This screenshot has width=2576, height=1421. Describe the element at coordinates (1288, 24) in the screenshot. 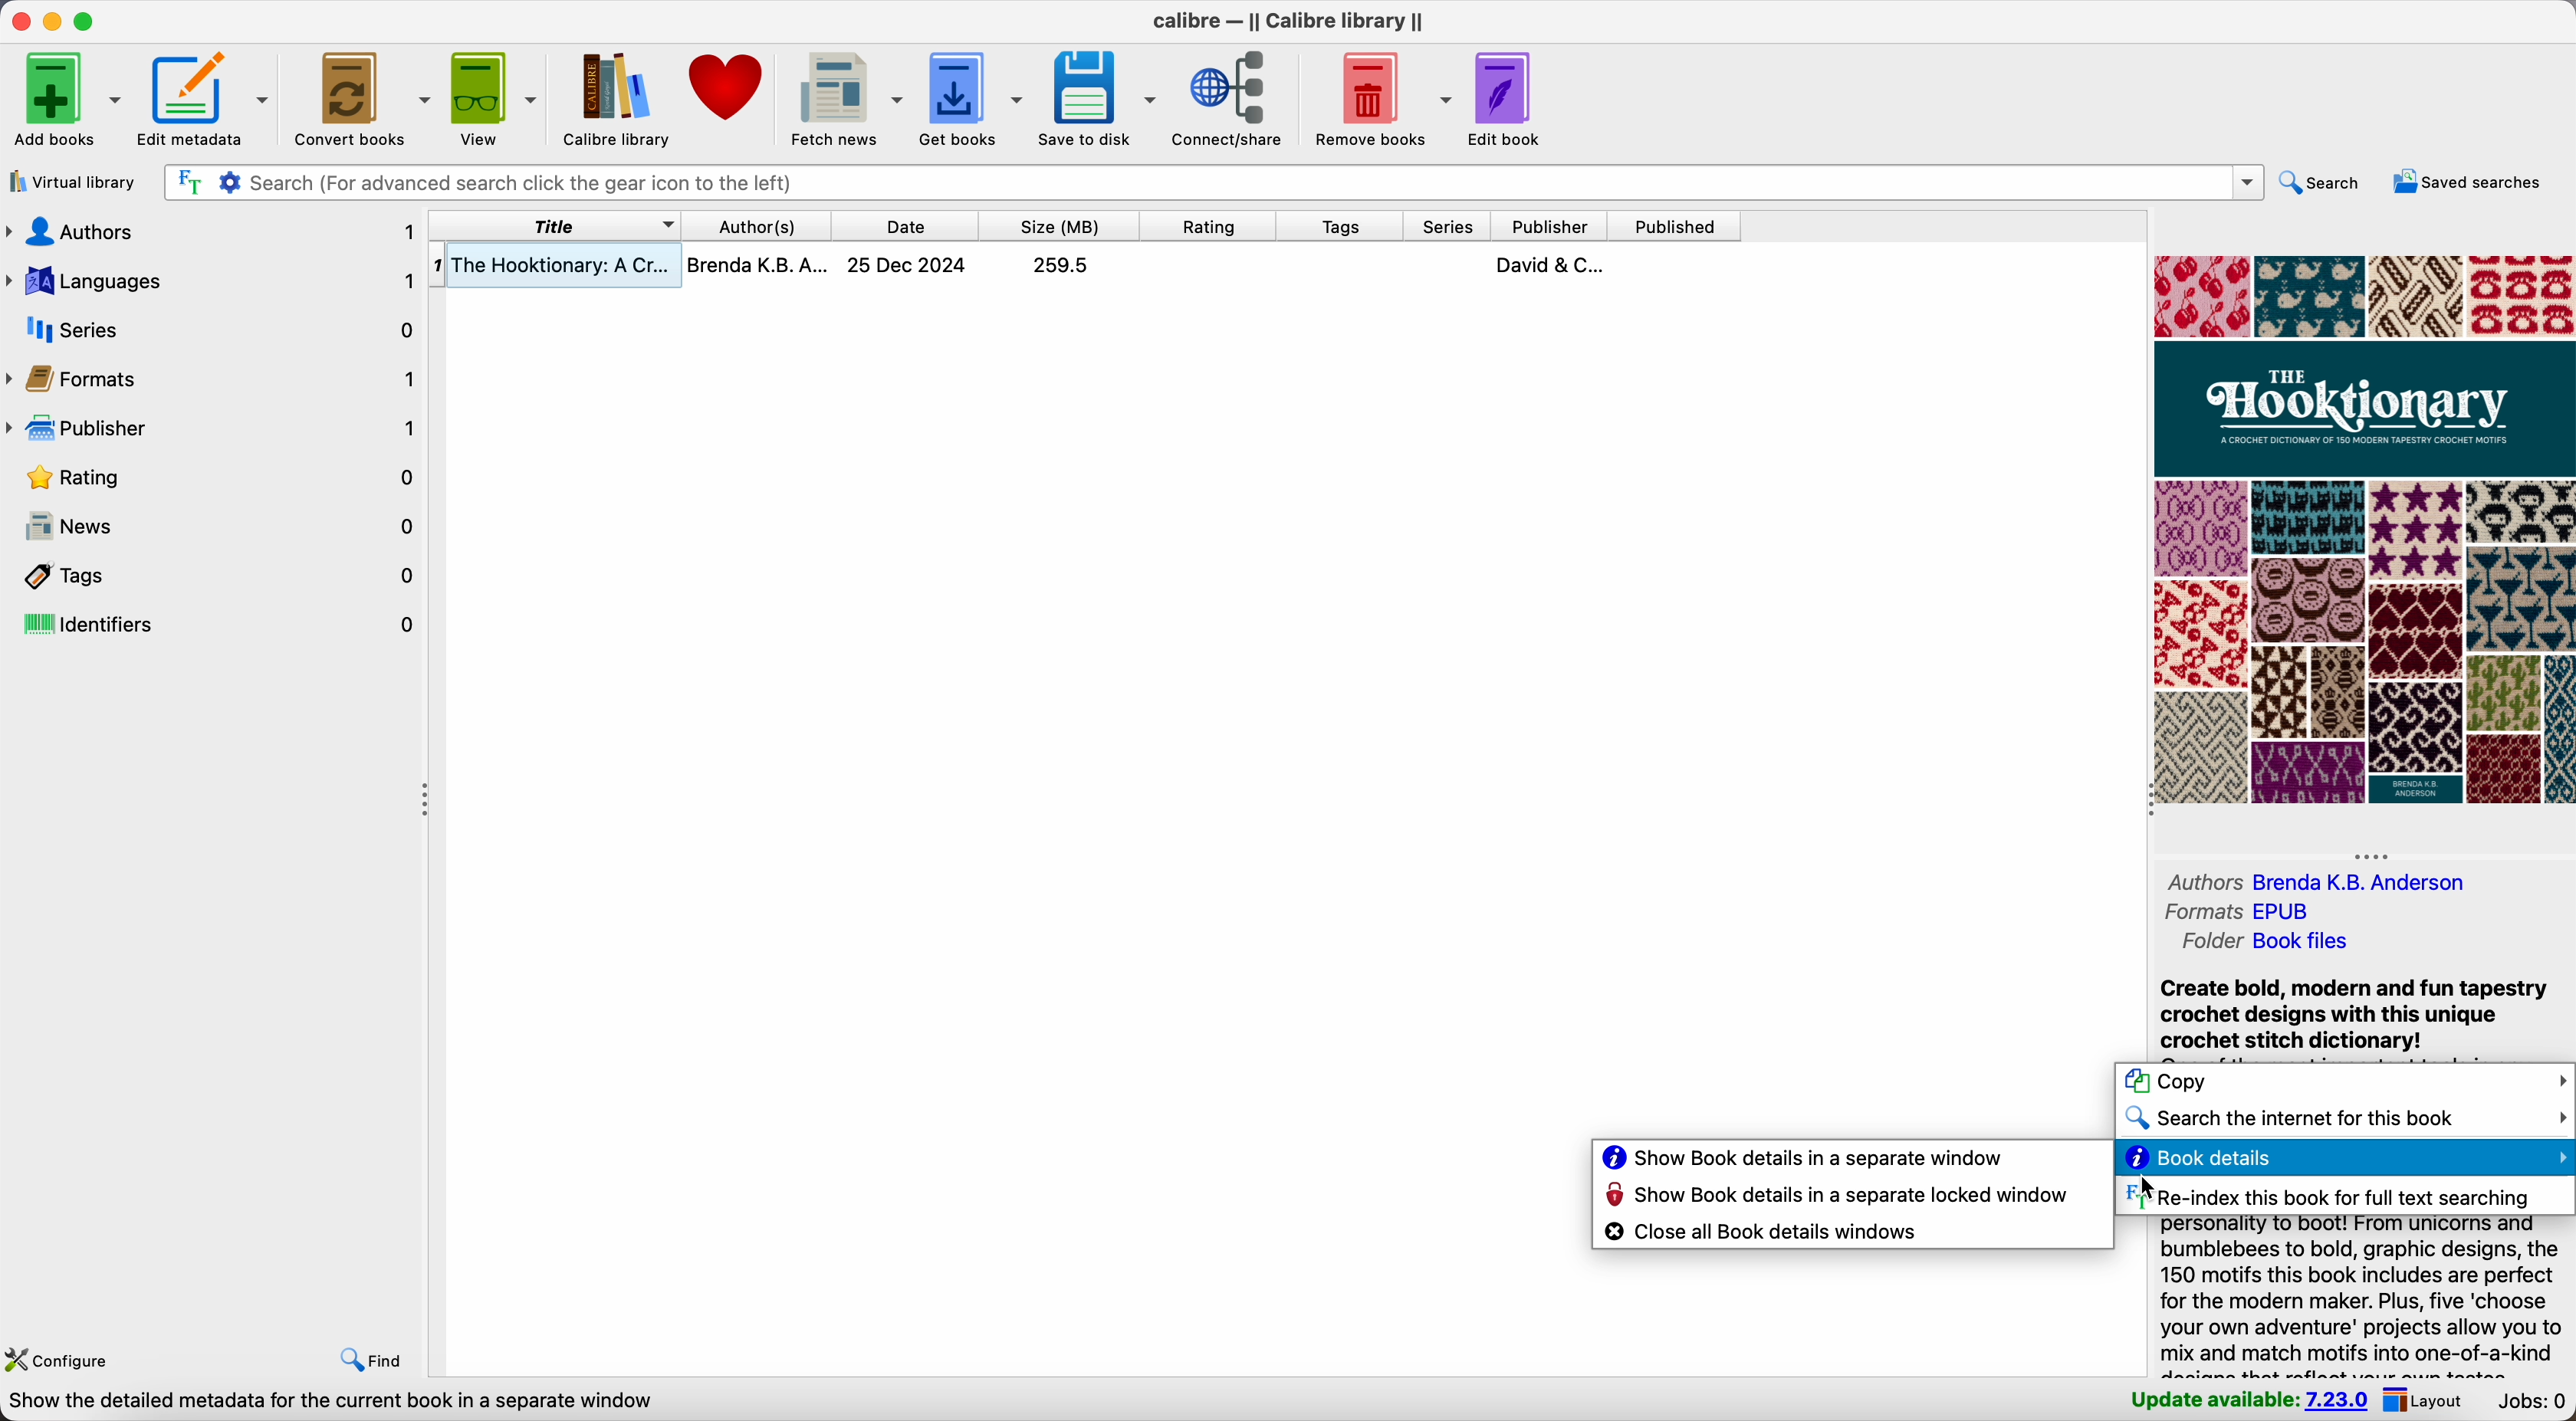

I see `Calibre` at that location.